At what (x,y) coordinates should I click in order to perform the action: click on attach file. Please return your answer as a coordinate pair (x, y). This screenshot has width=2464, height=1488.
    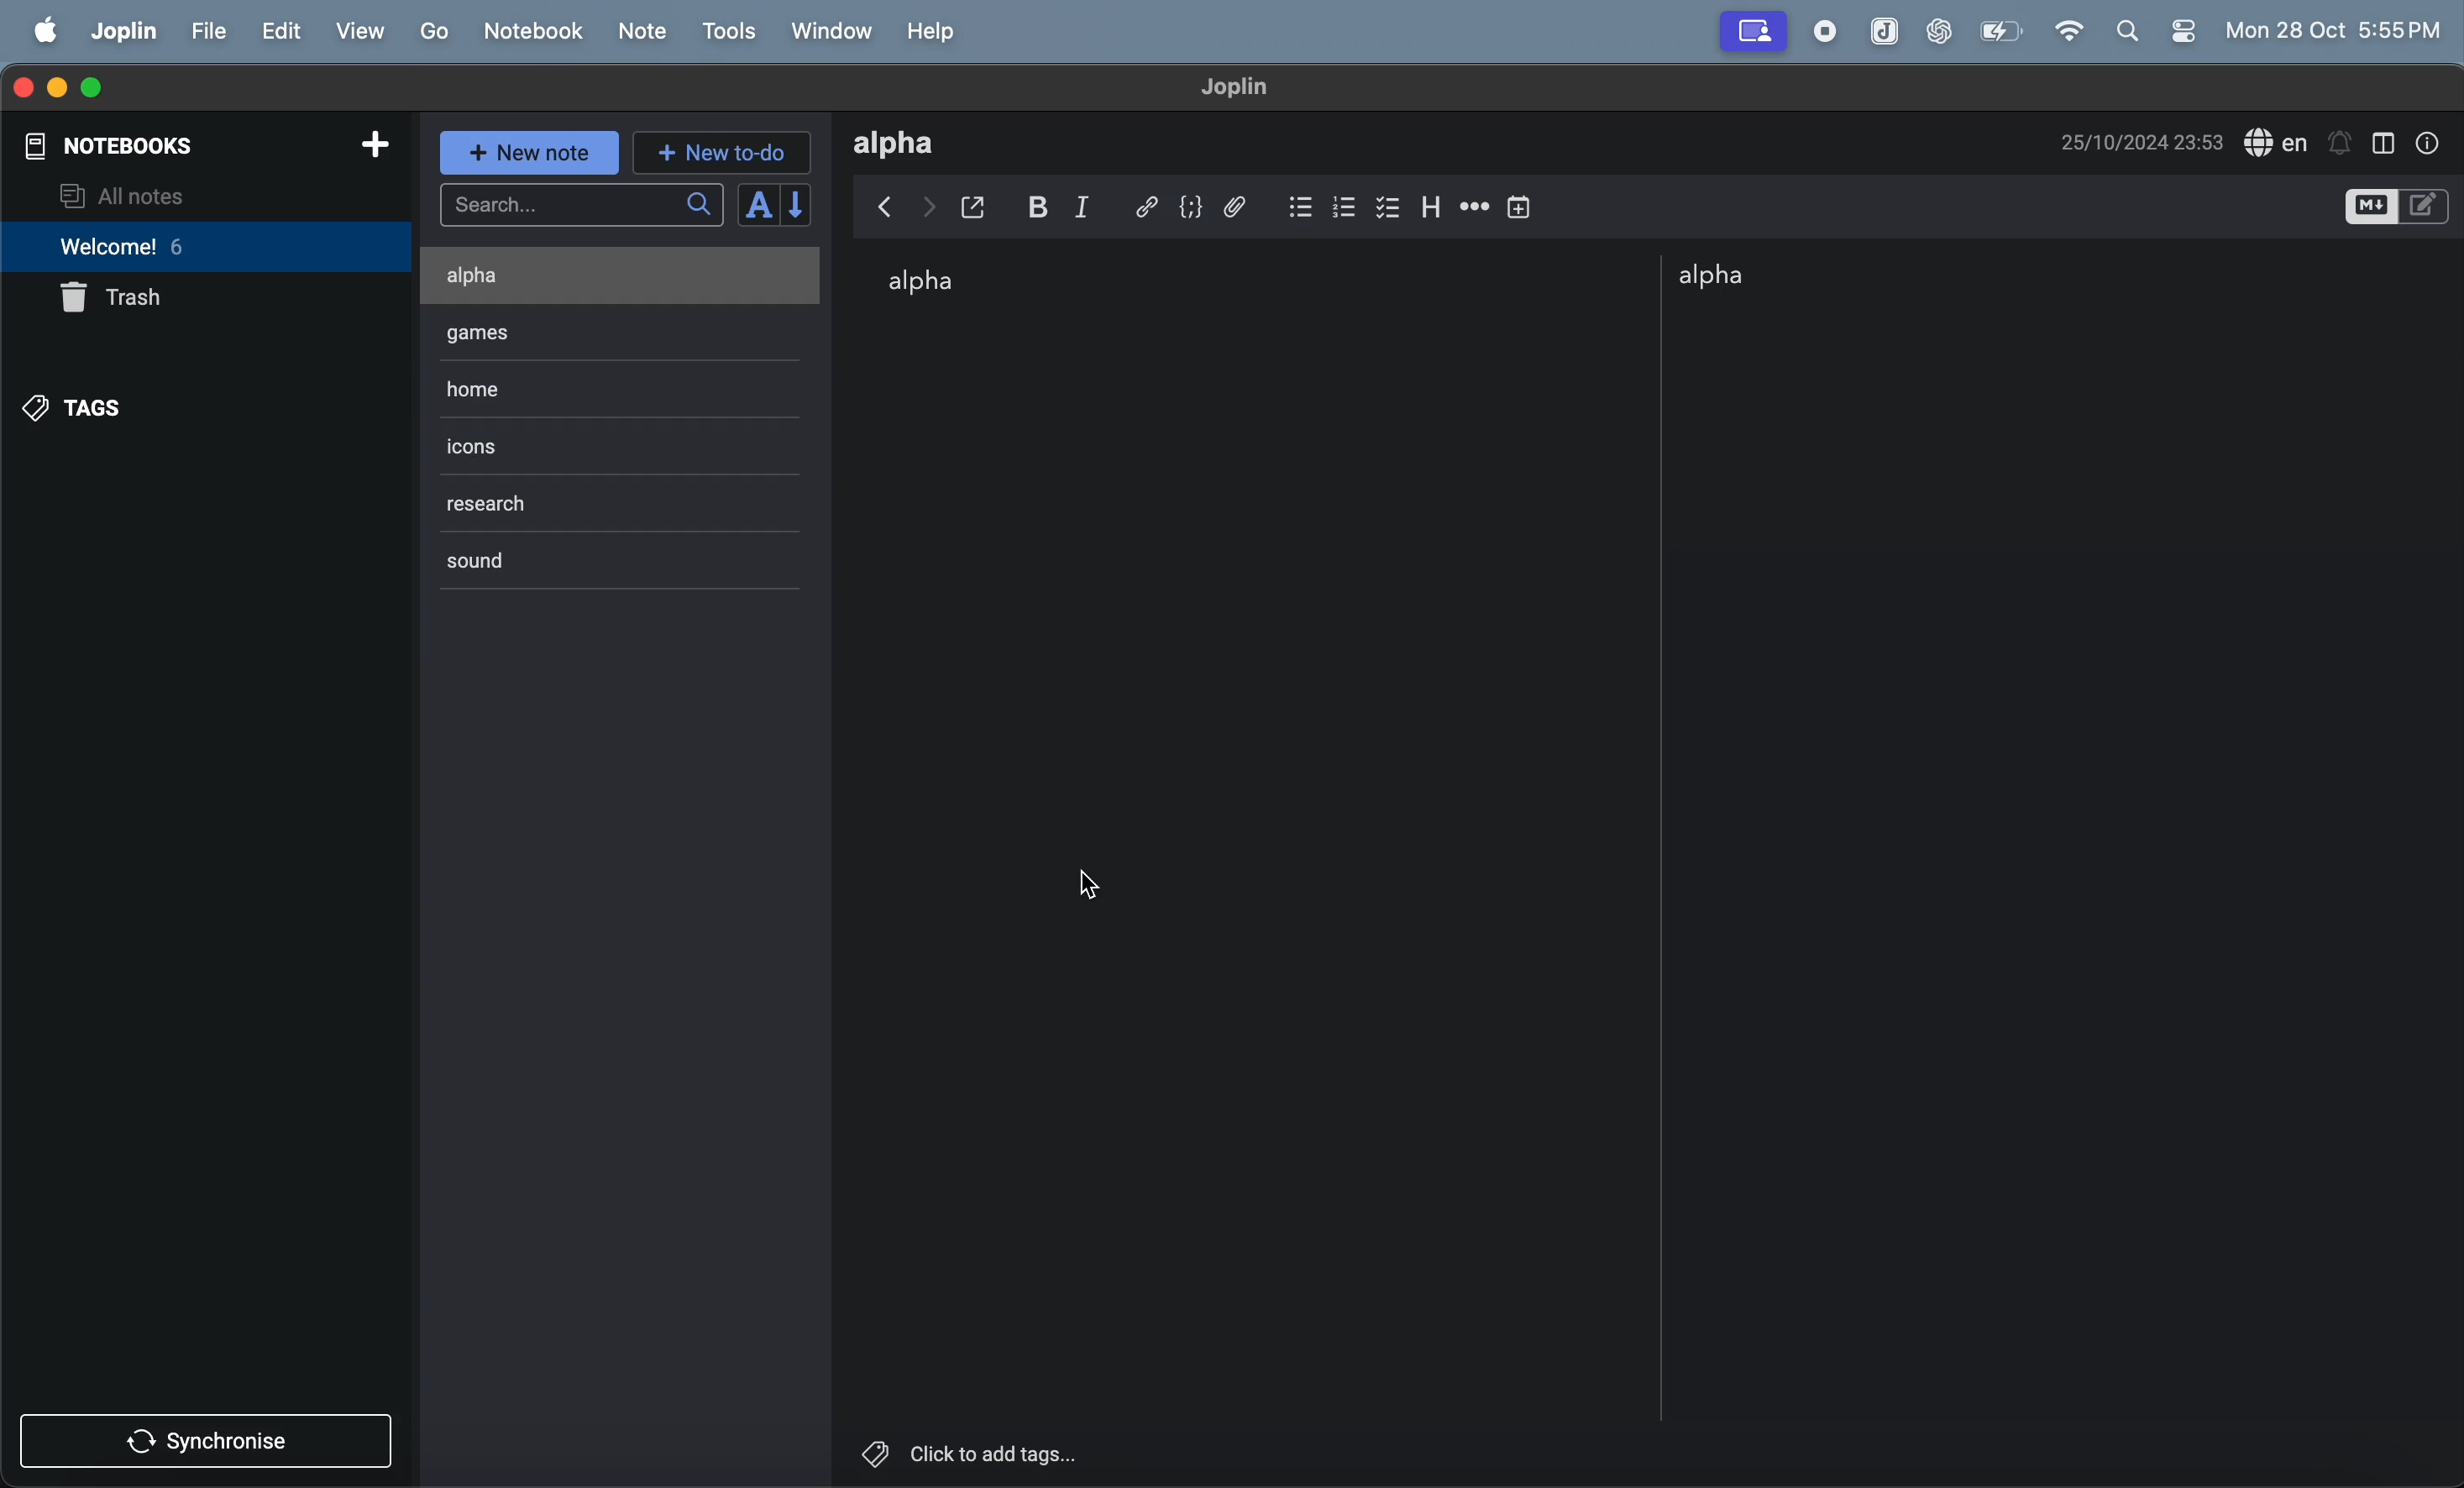
    Looking at the image, I should click on (1245, 205).